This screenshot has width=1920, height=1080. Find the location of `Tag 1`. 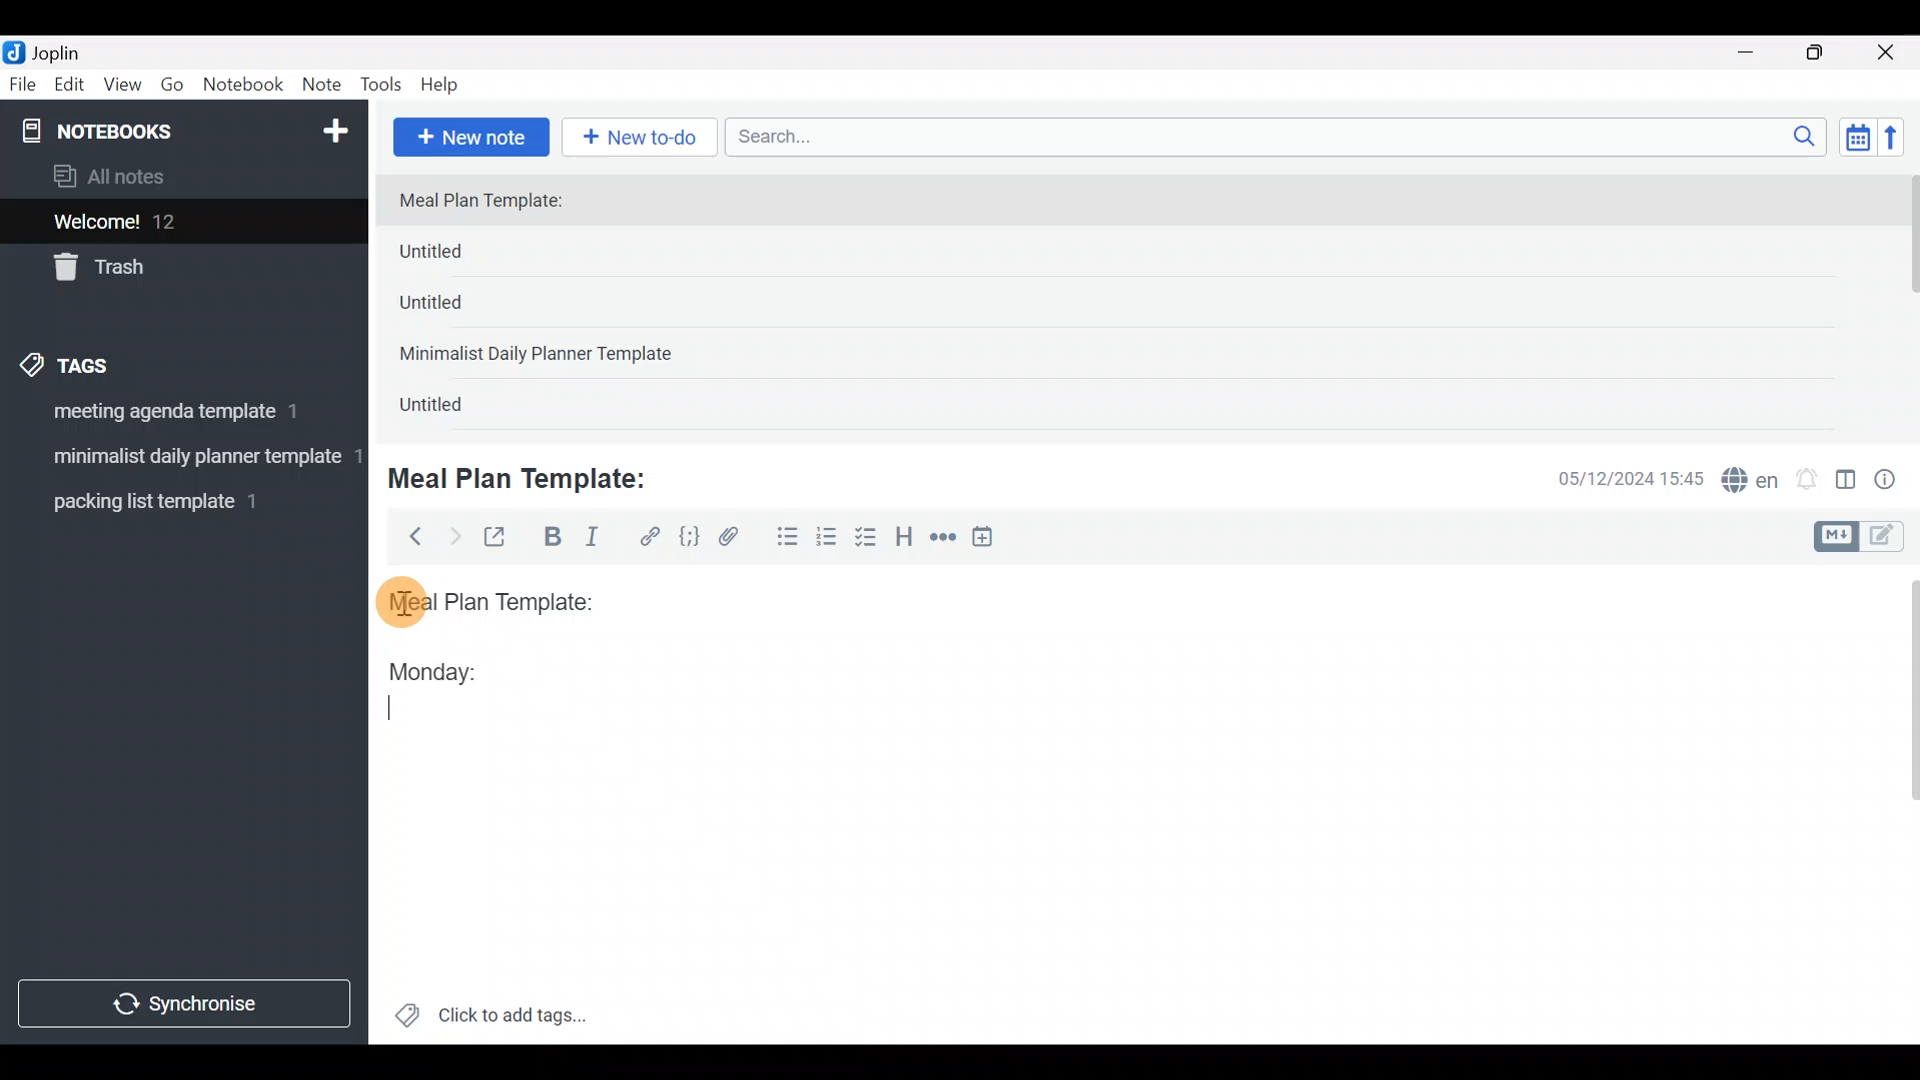

Tag 1 is located at coordinates (178, 417).